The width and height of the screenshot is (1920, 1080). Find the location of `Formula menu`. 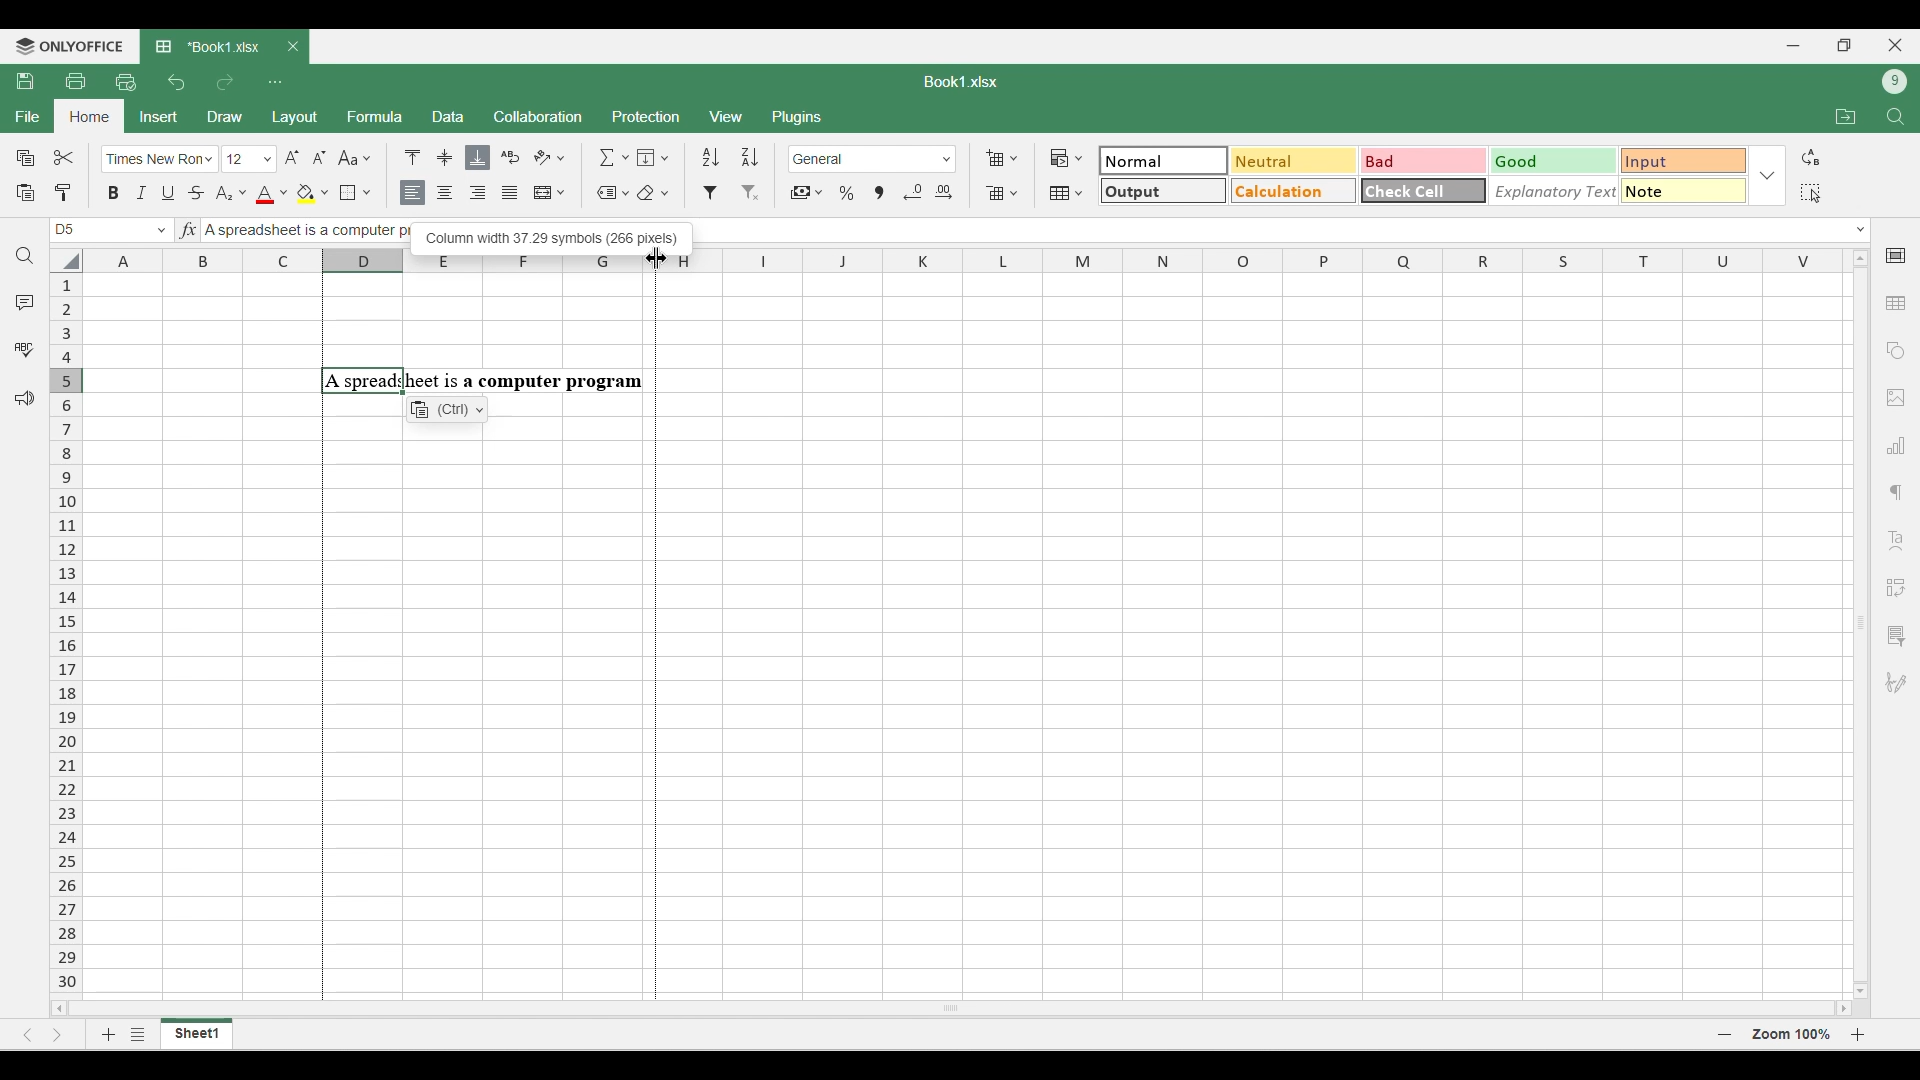

Formula menu is located at coordinates (375, 116).